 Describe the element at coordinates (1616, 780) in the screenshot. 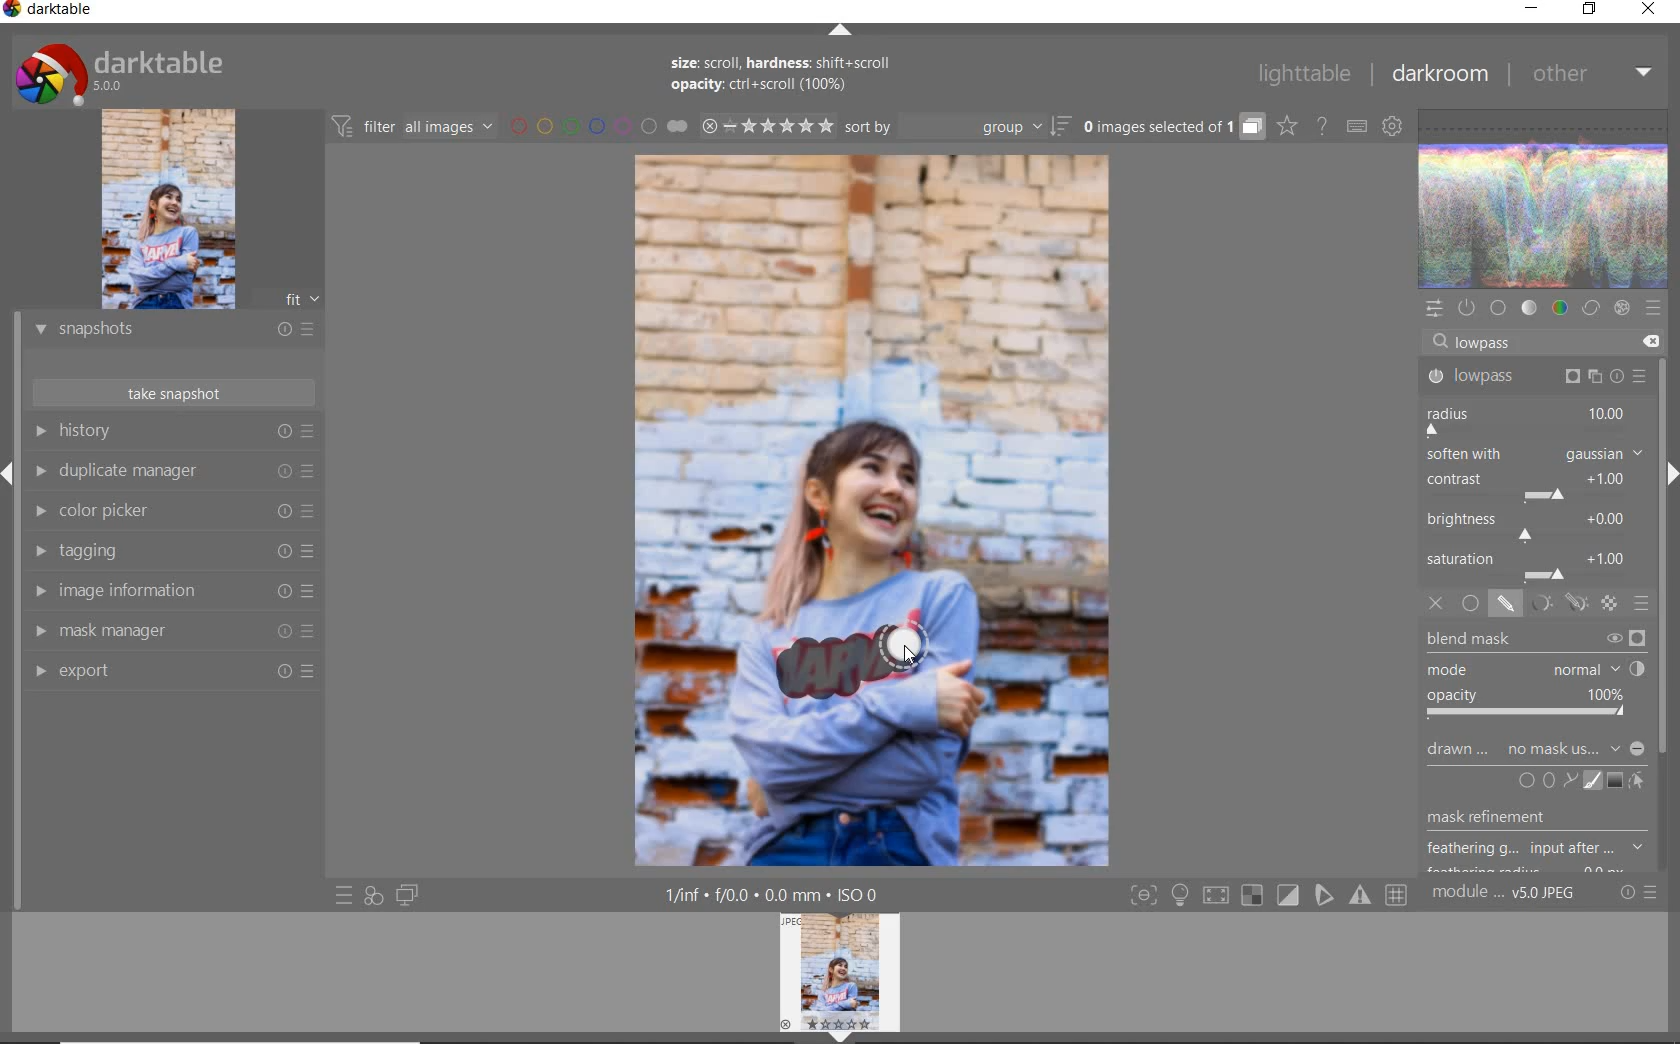

I see `add gradient` at that location.